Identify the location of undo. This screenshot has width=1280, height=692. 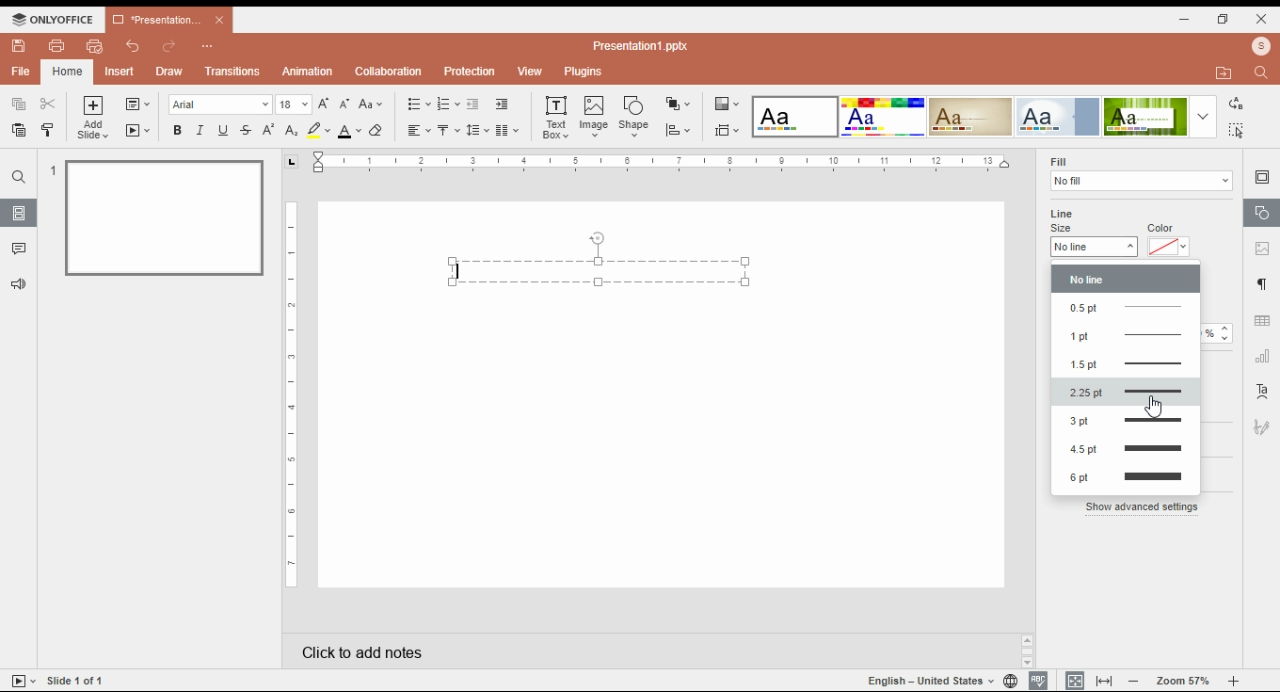
(135, 47).